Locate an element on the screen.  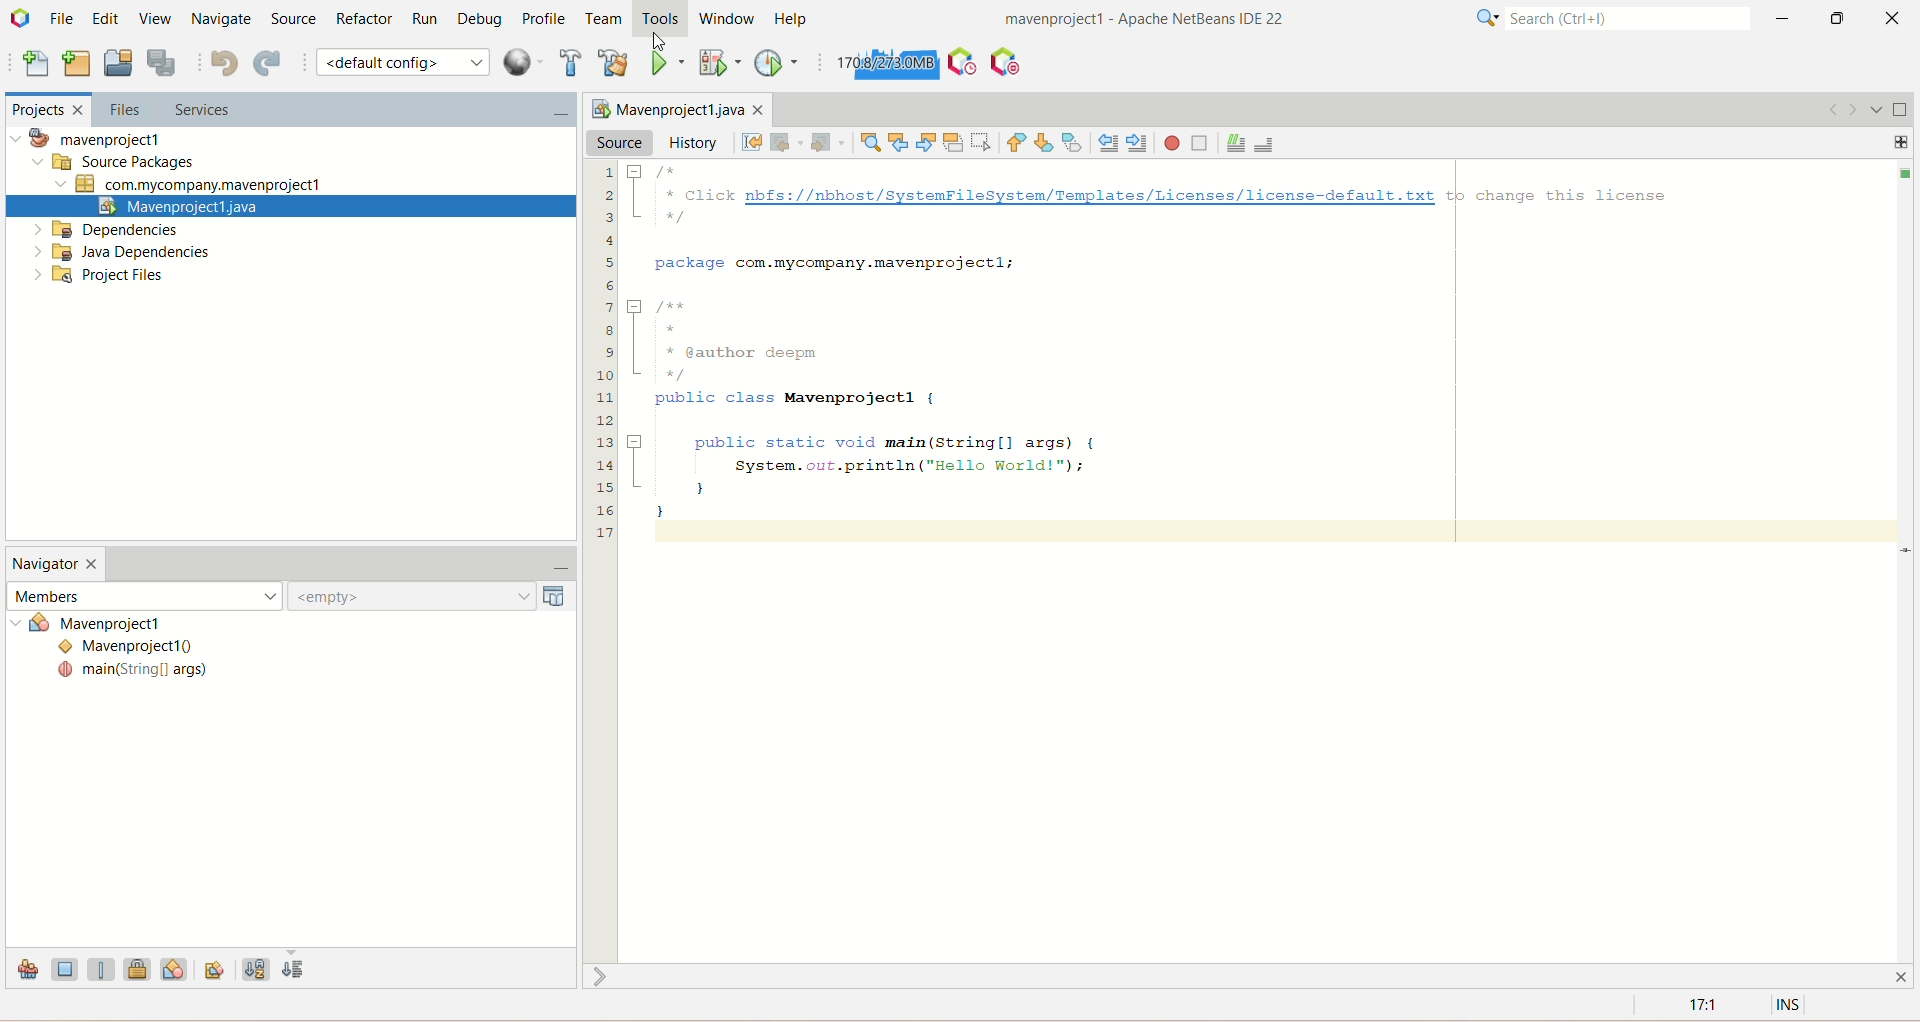
forward is located at coordinates (824, 144).